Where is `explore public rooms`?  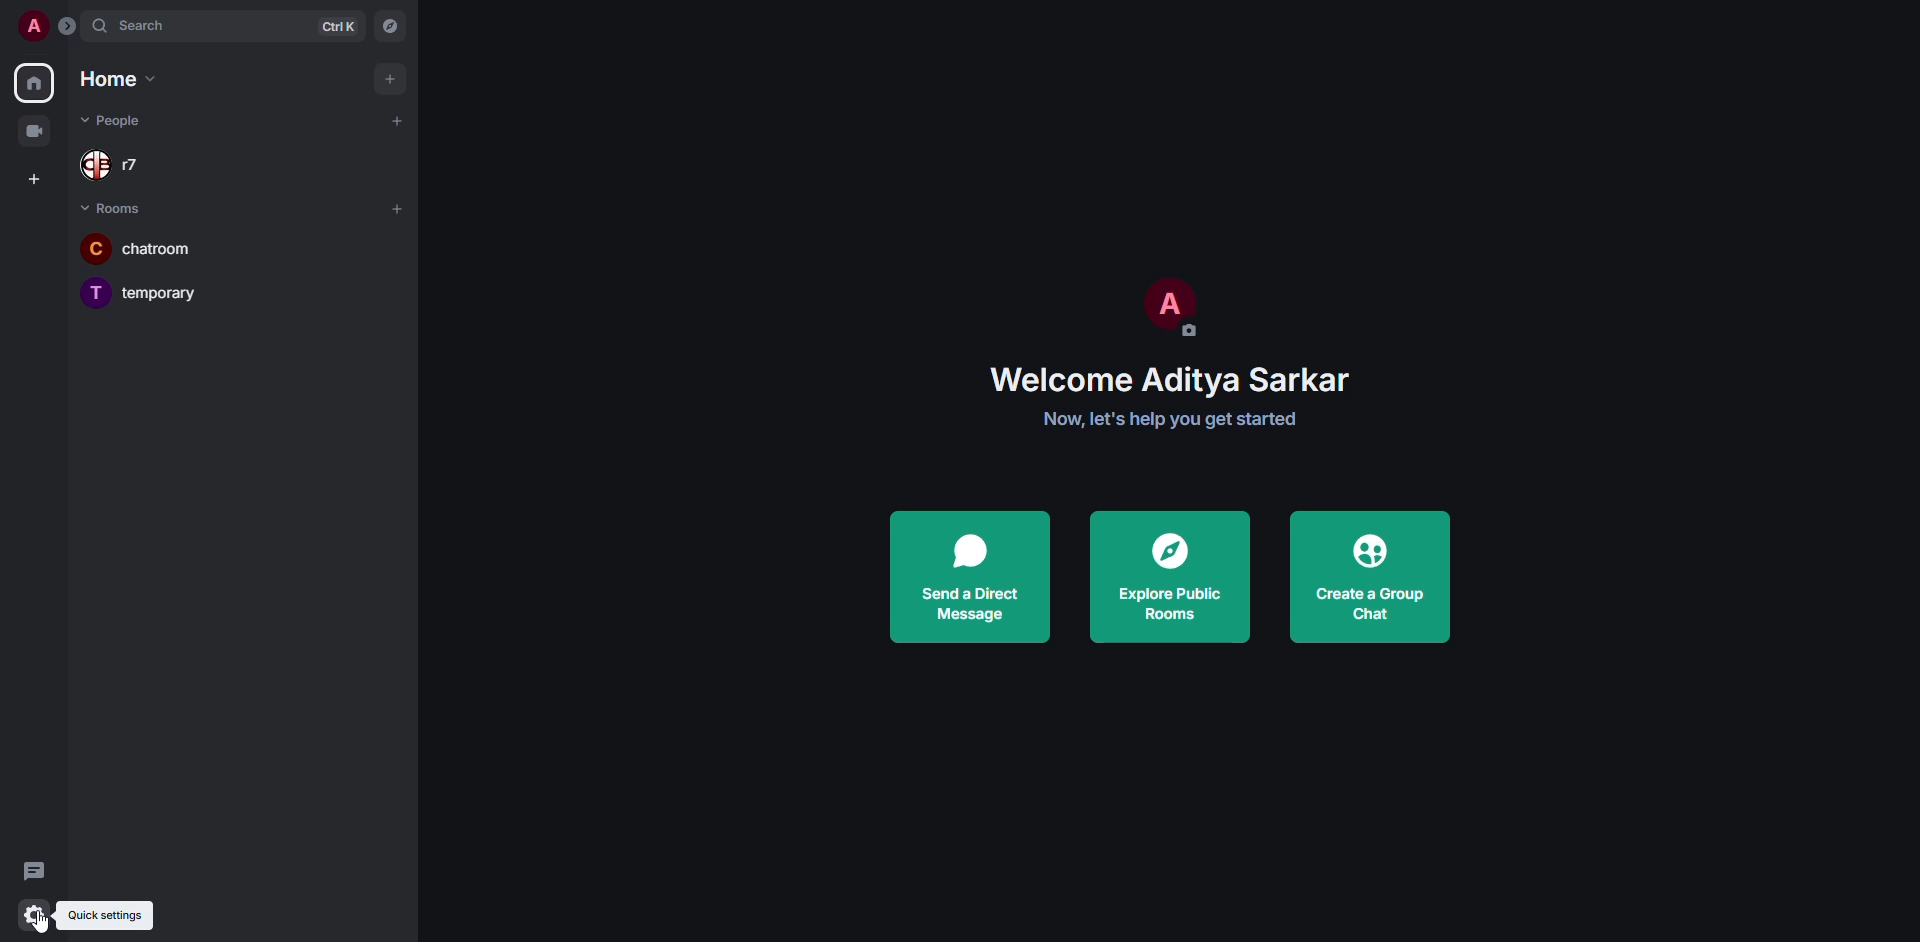
explore public rooms is located at coordinates (1172, 575).